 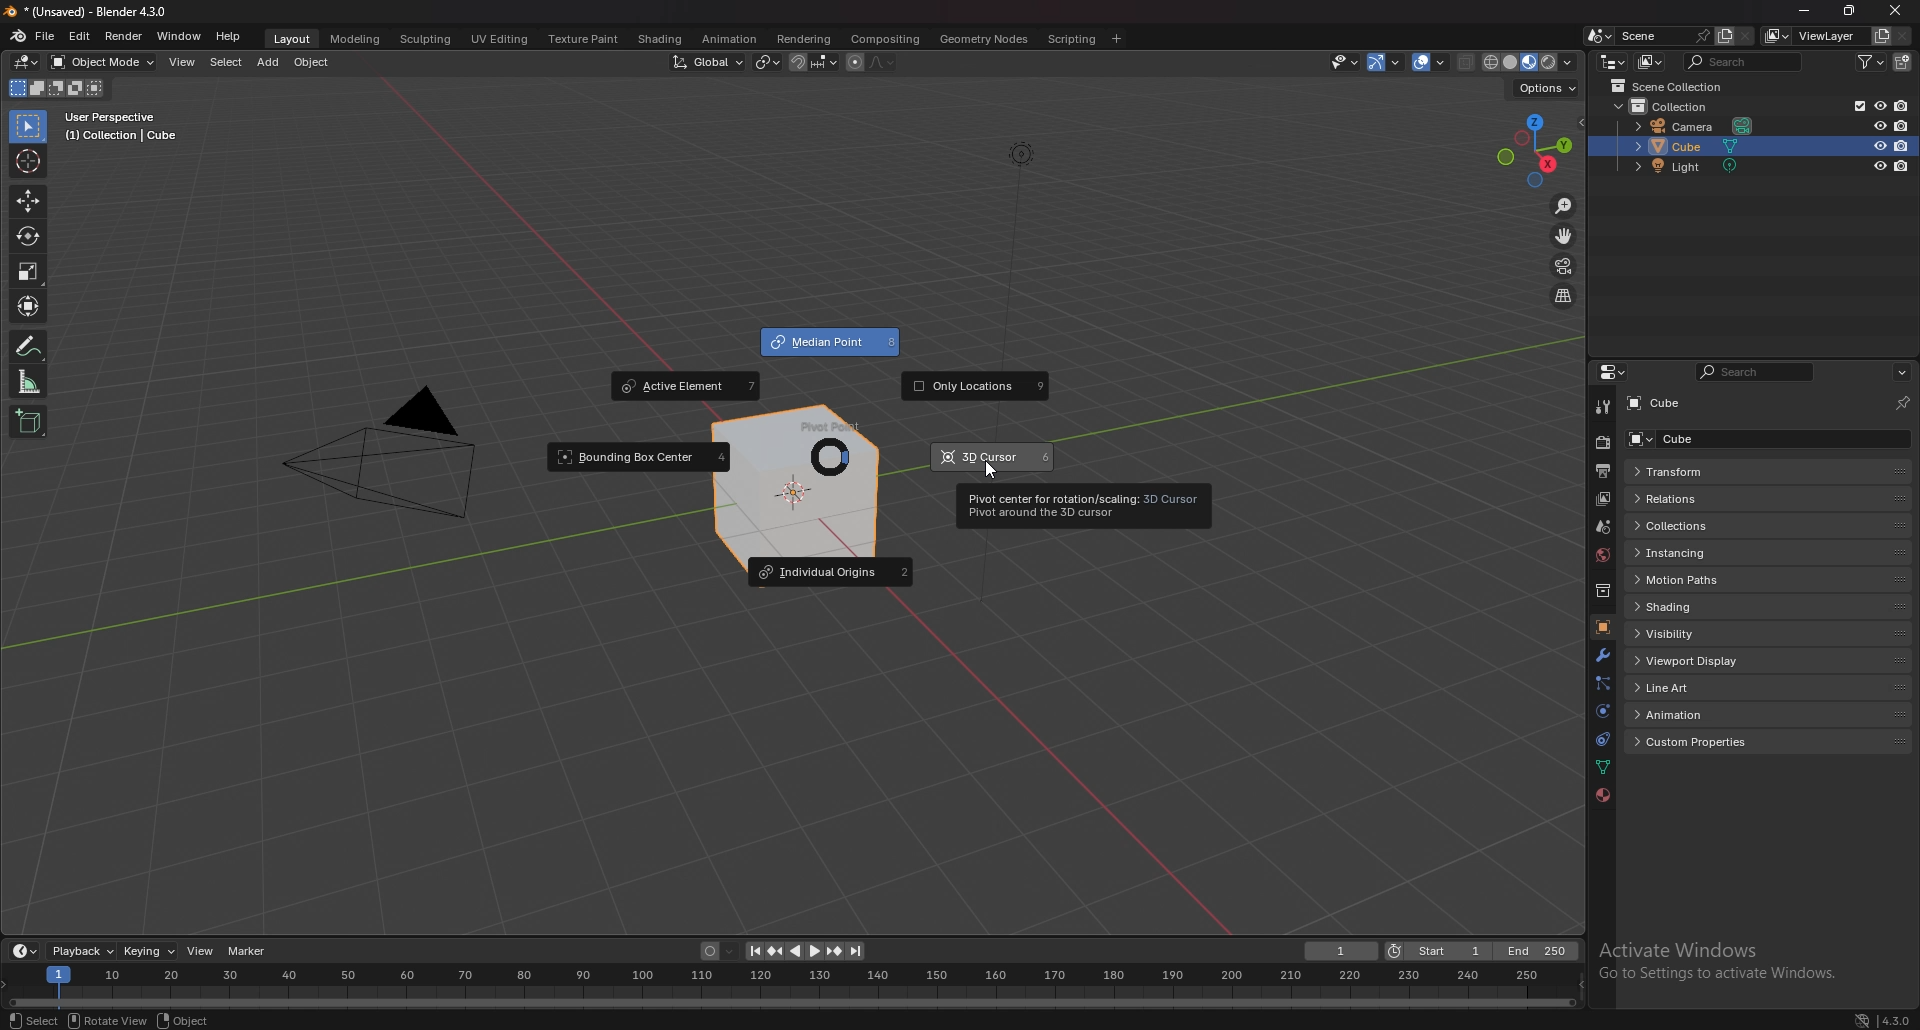 What do you see at coordinates (1602, 444) in the screenshot?
I see `render` at bounding box center [1602, 444].